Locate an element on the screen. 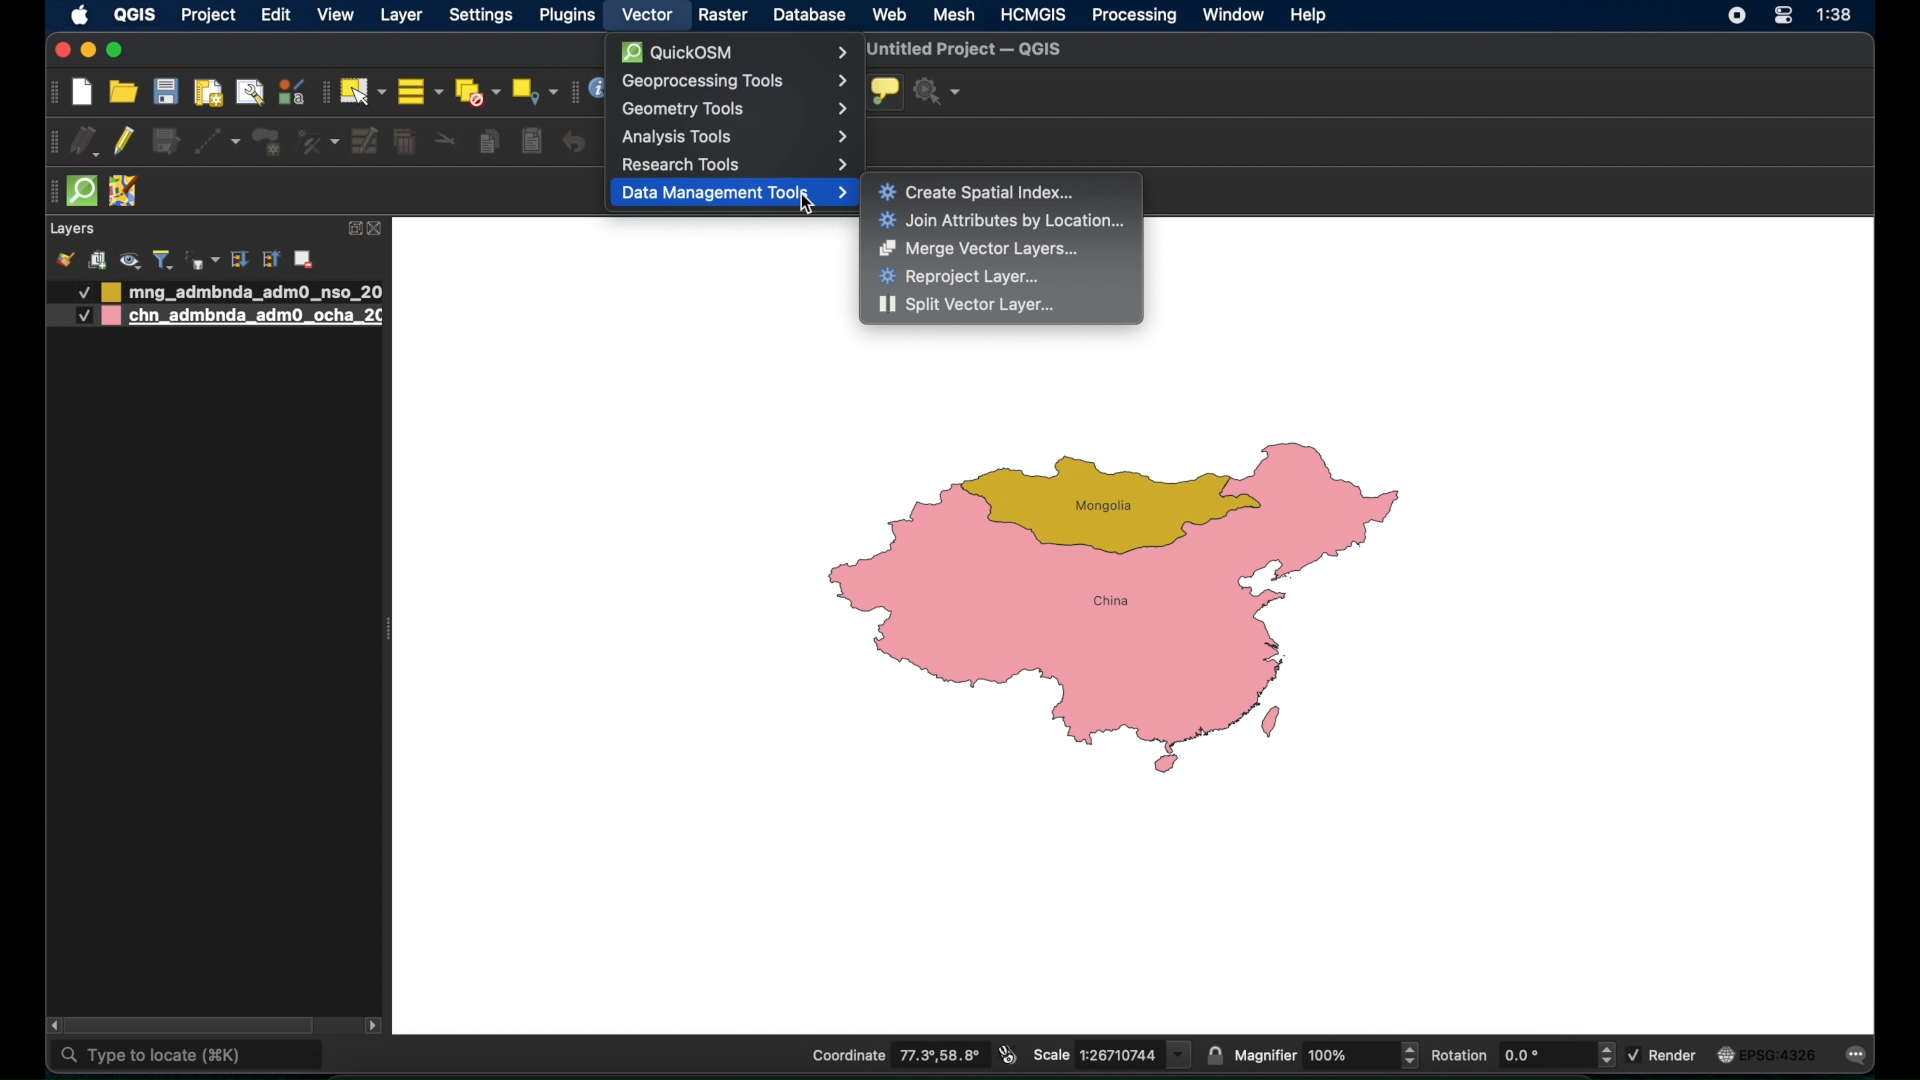  control center is located at coordinates (1784, 15).